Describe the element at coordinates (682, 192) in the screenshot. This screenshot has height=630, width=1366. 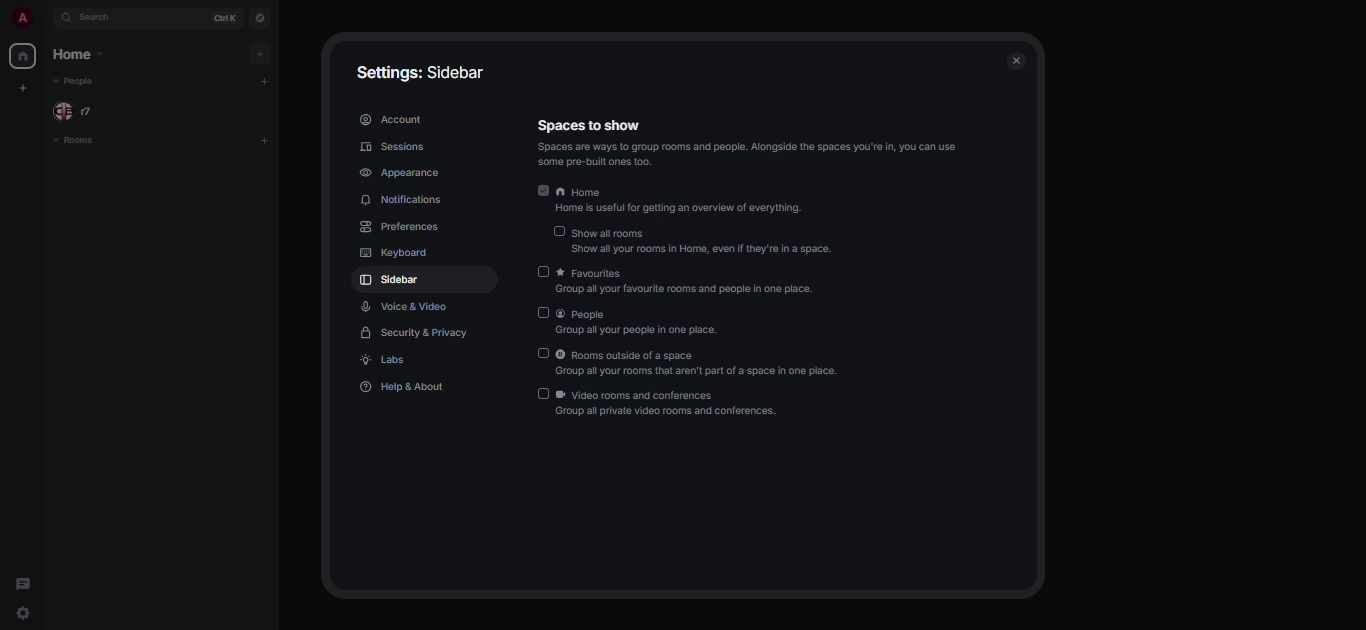
I see `home` at that location.